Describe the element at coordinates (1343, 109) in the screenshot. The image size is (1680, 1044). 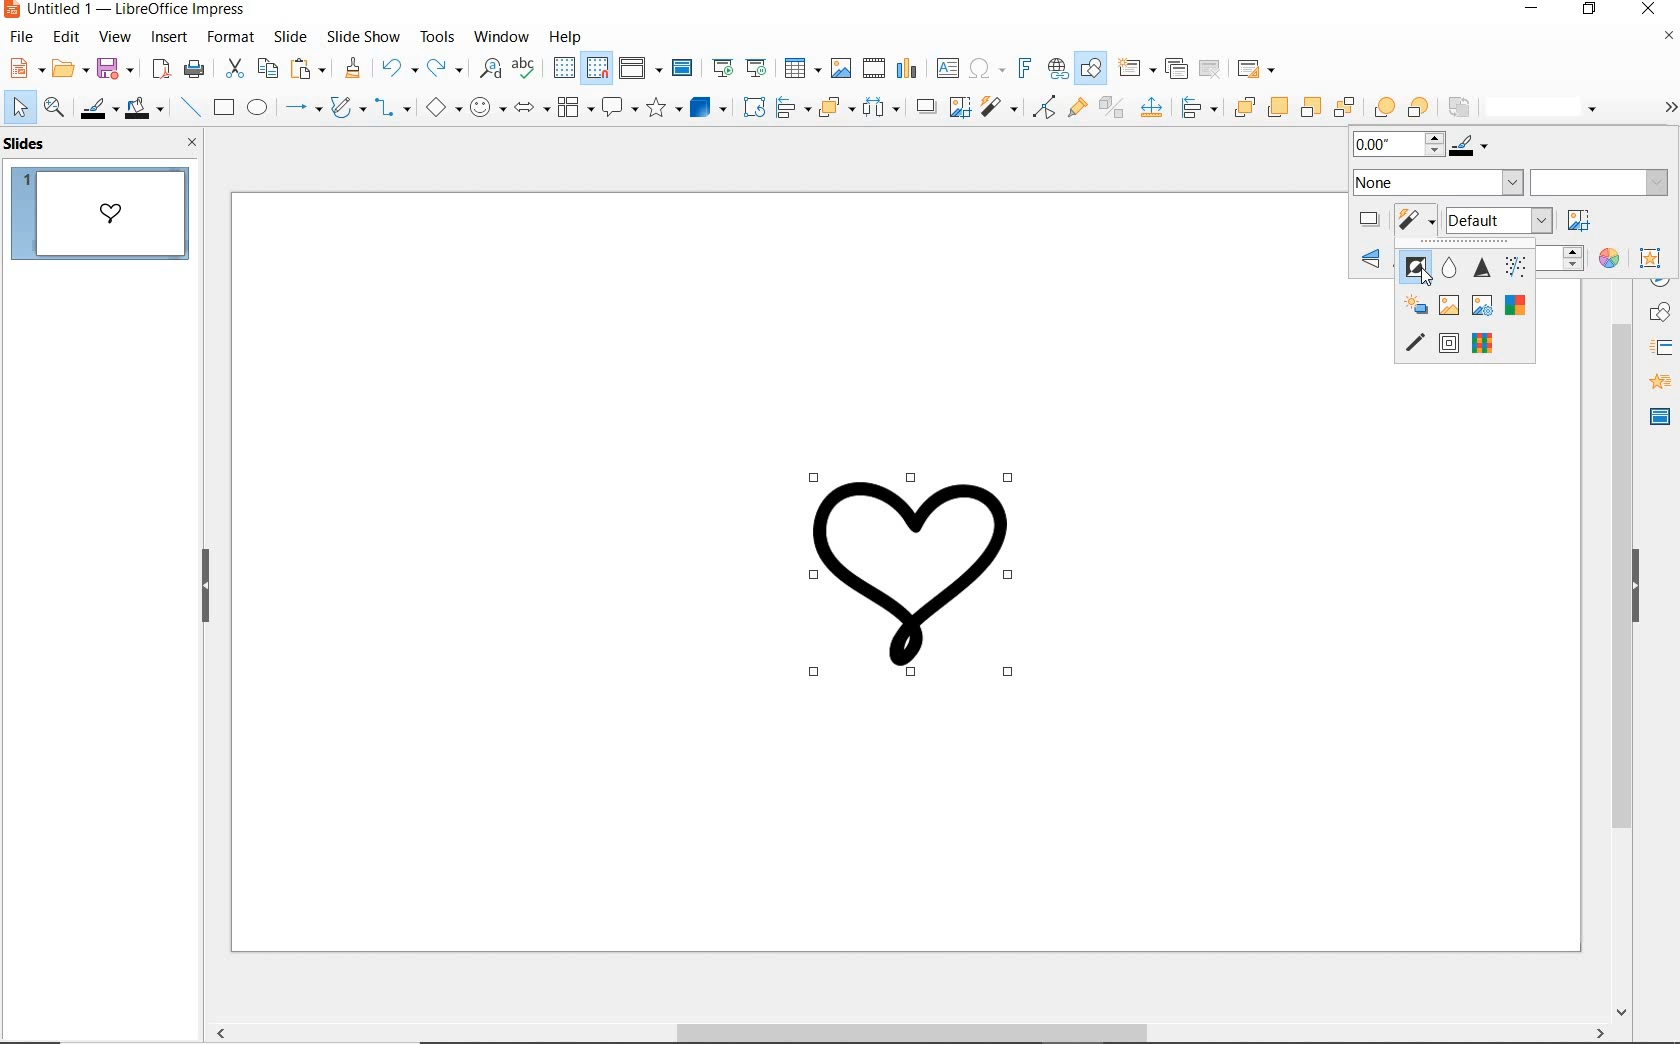
I see `send to back` at that location.